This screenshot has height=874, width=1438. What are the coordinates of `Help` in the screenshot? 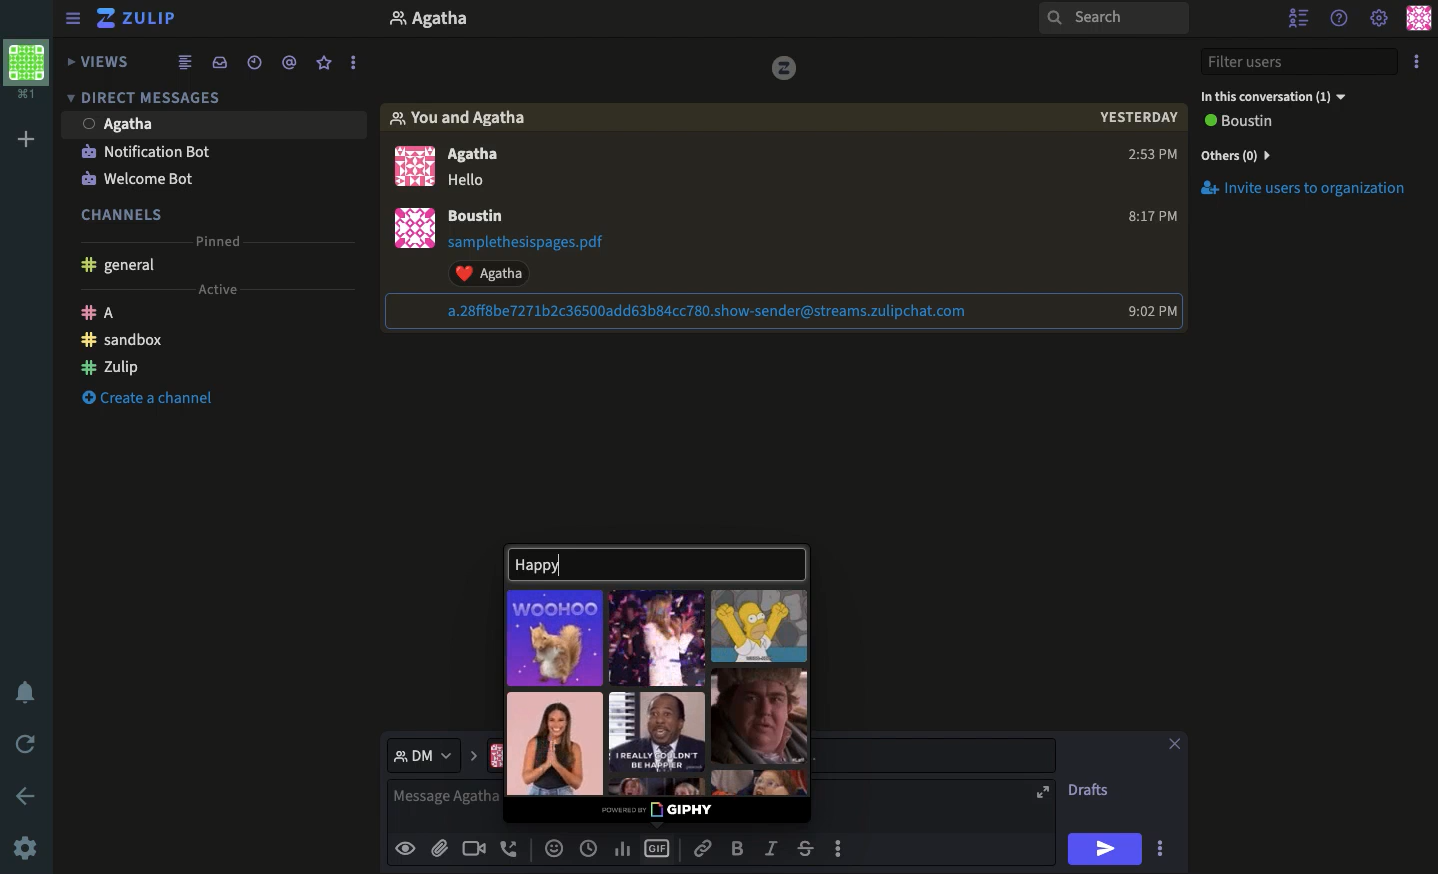 It's located at (1341, 19).